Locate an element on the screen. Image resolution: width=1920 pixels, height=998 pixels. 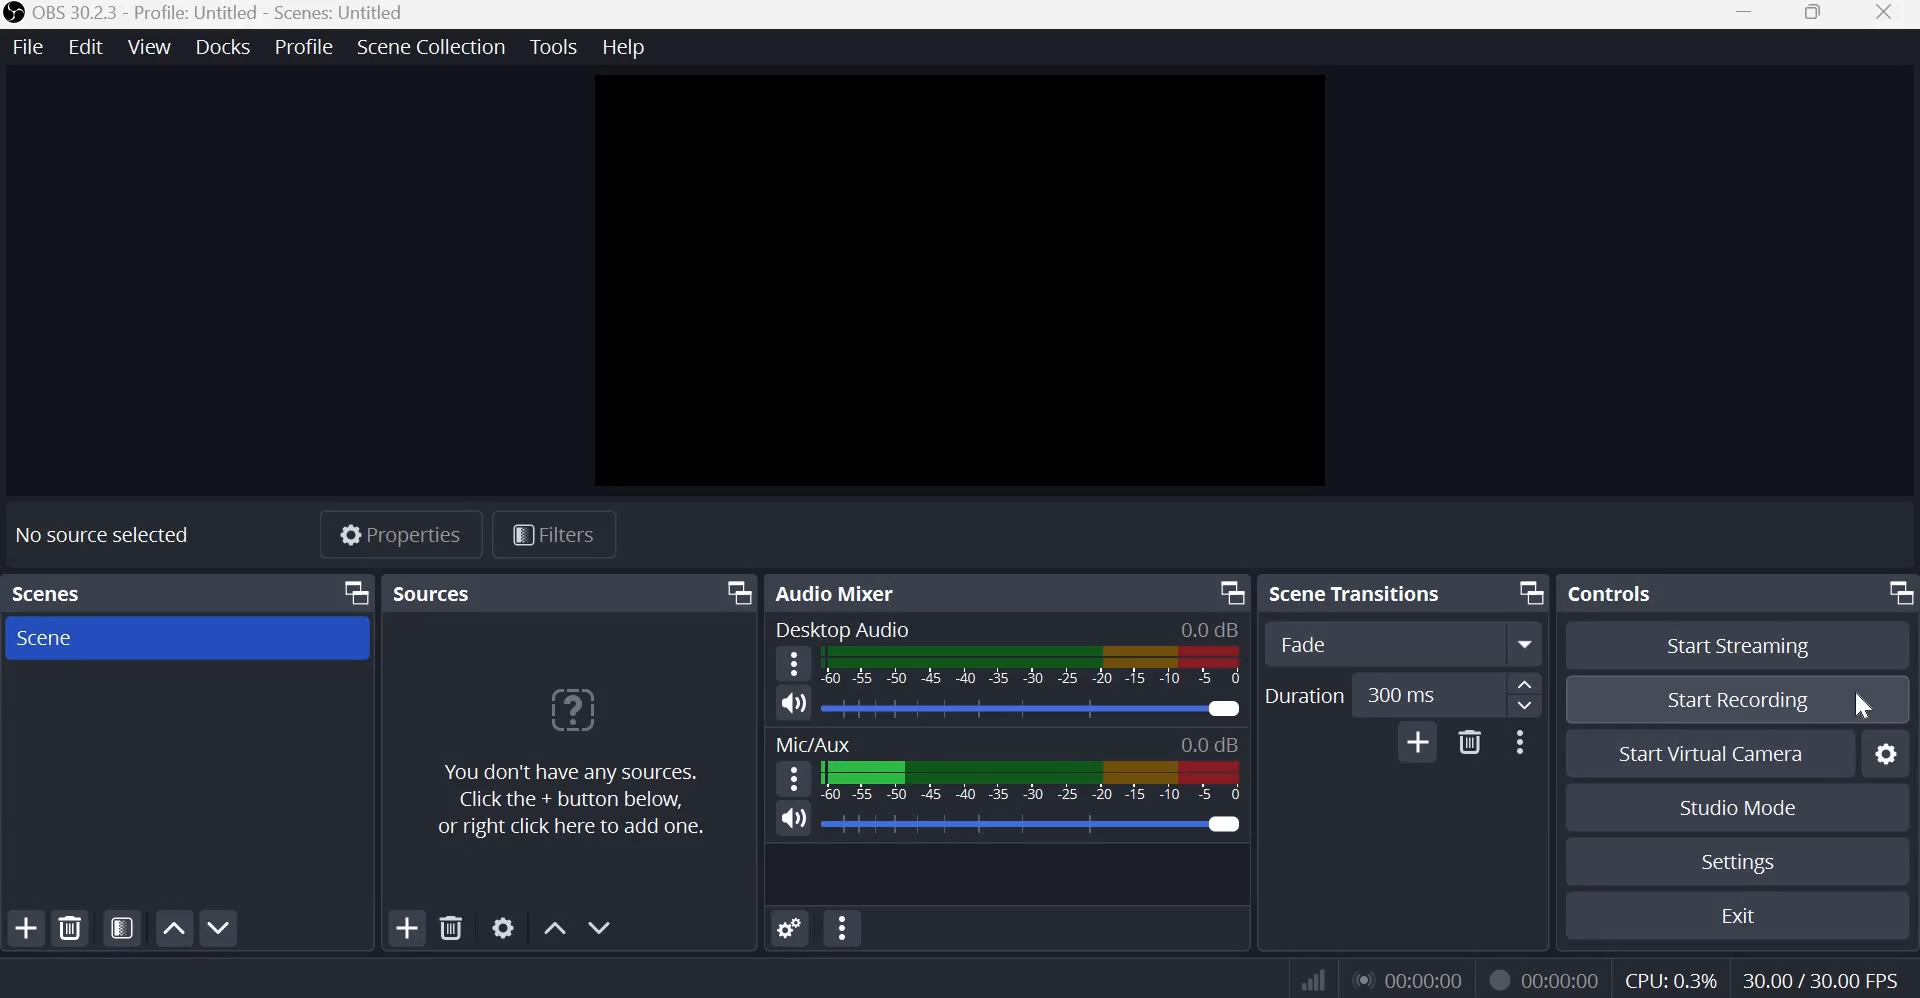
More options is located at coordinates (1525, 742).